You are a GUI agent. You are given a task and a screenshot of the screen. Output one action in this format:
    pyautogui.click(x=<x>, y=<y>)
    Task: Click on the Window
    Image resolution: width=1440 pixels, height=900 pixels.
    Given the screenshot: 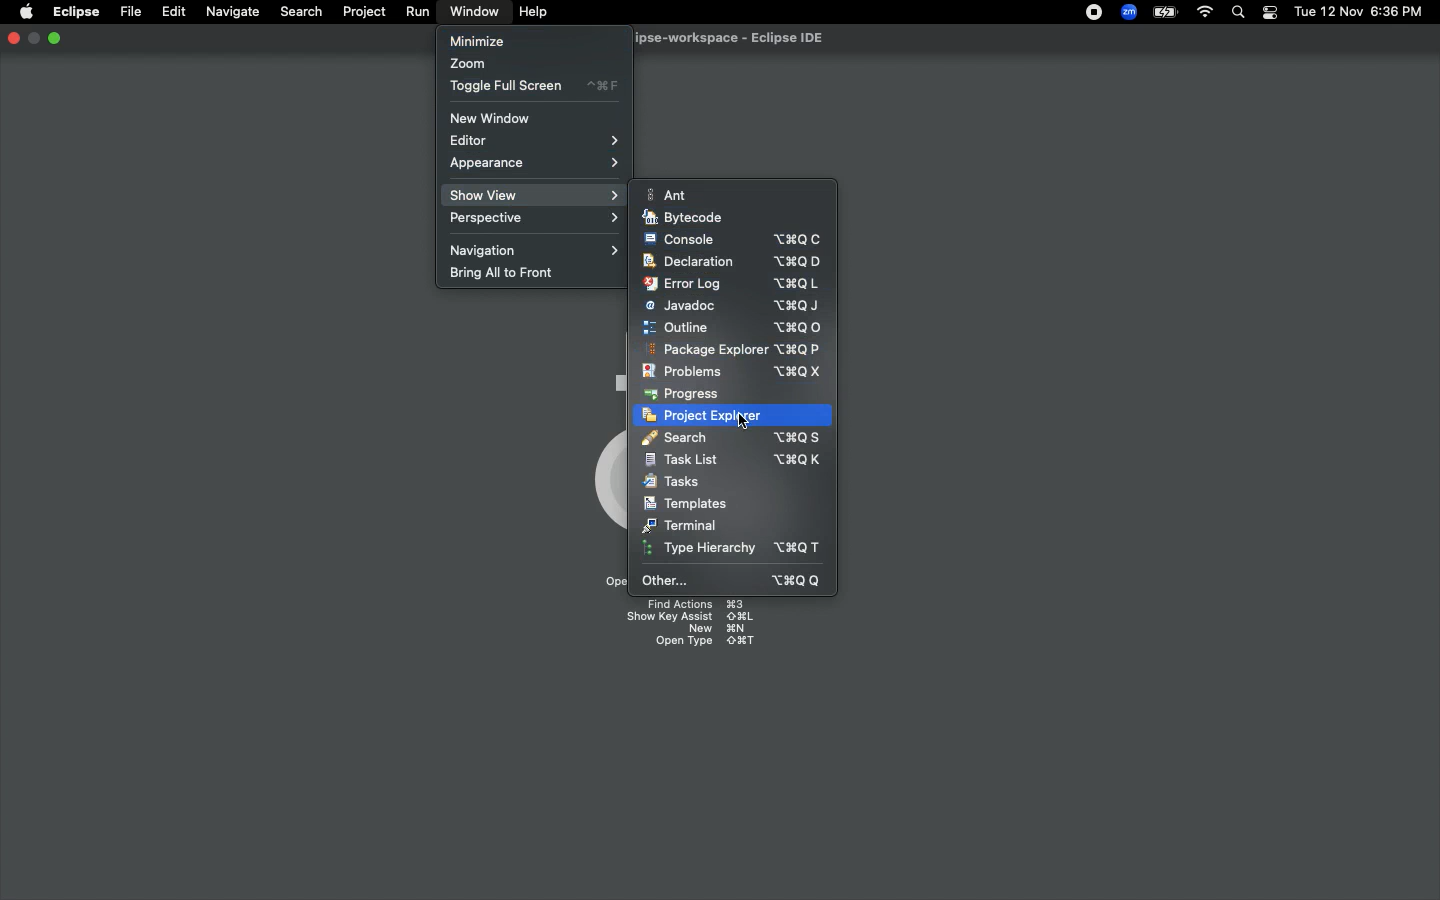 What is the action you would take?
    pyautogui.click(x=470, y=11)
    